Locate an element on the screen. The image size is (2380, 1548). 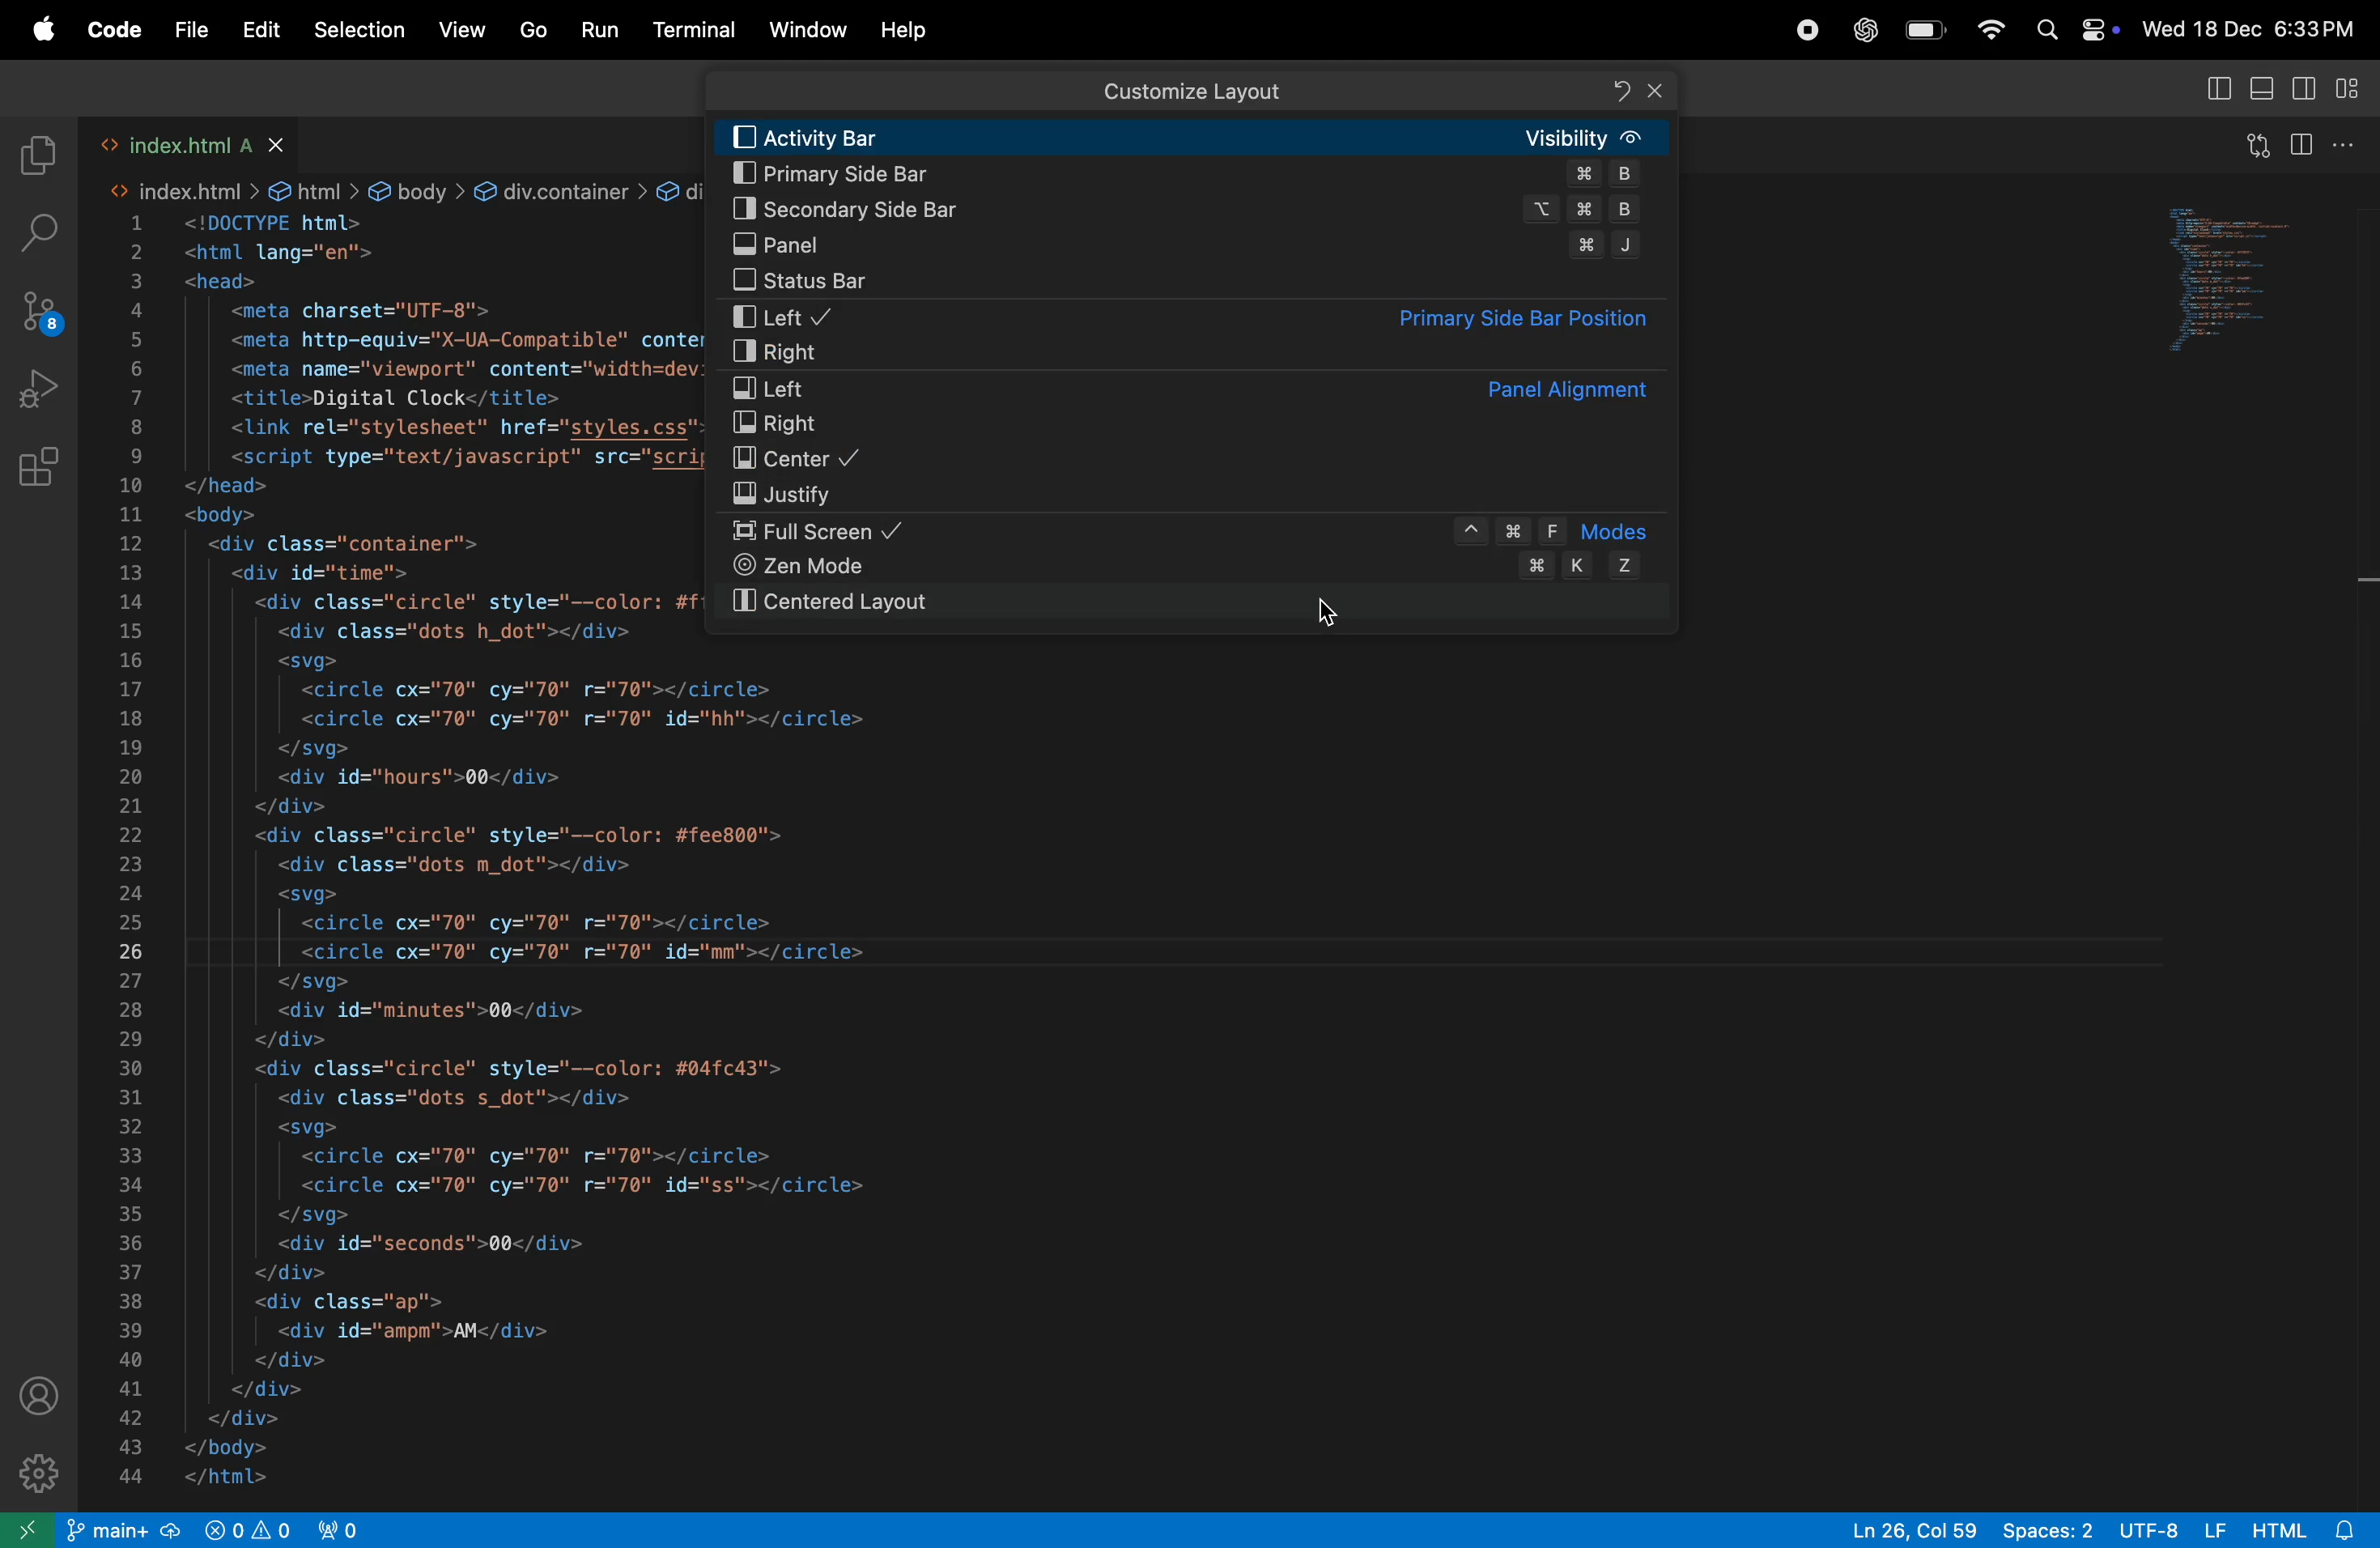
Spotlight is located at coordinates (2041, 32).